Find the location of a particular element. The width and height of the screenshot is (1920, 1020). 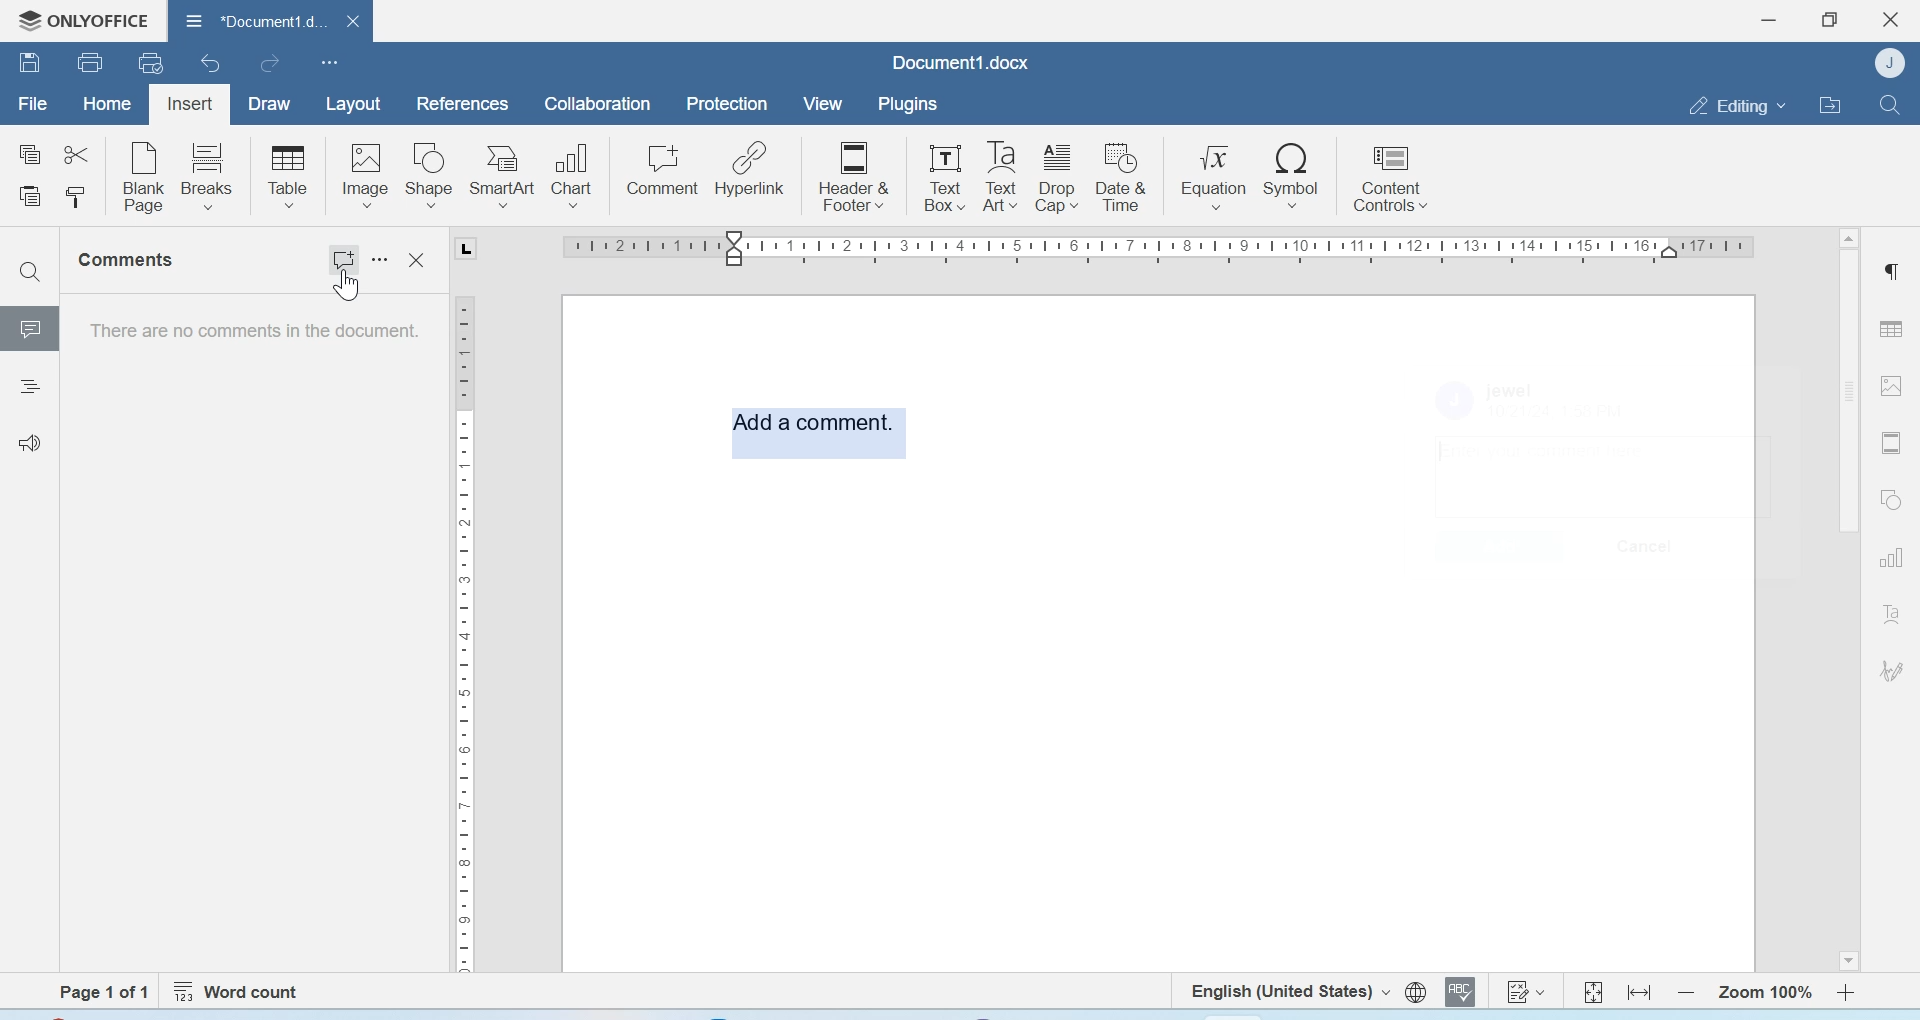

Equation is located at coordinates (1214, 174).